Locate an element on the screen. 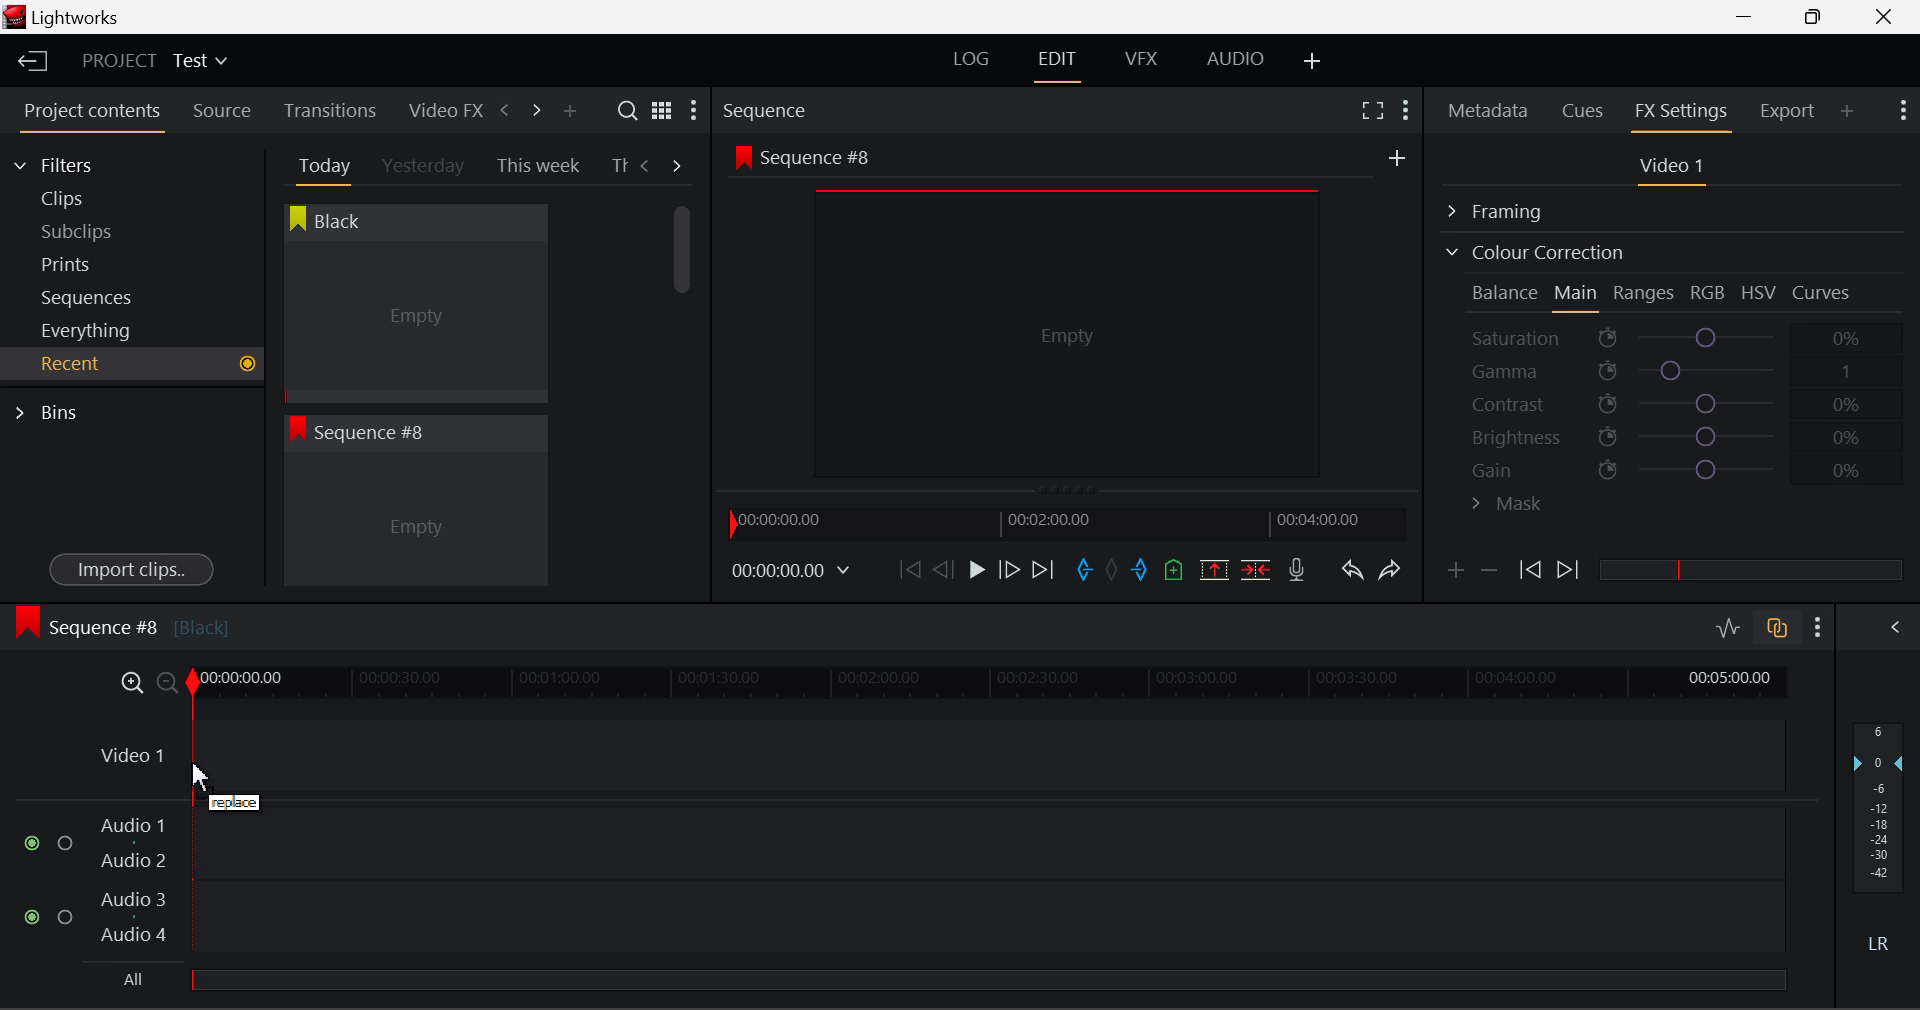  Video Input Field is located at coordinates (936, 756).